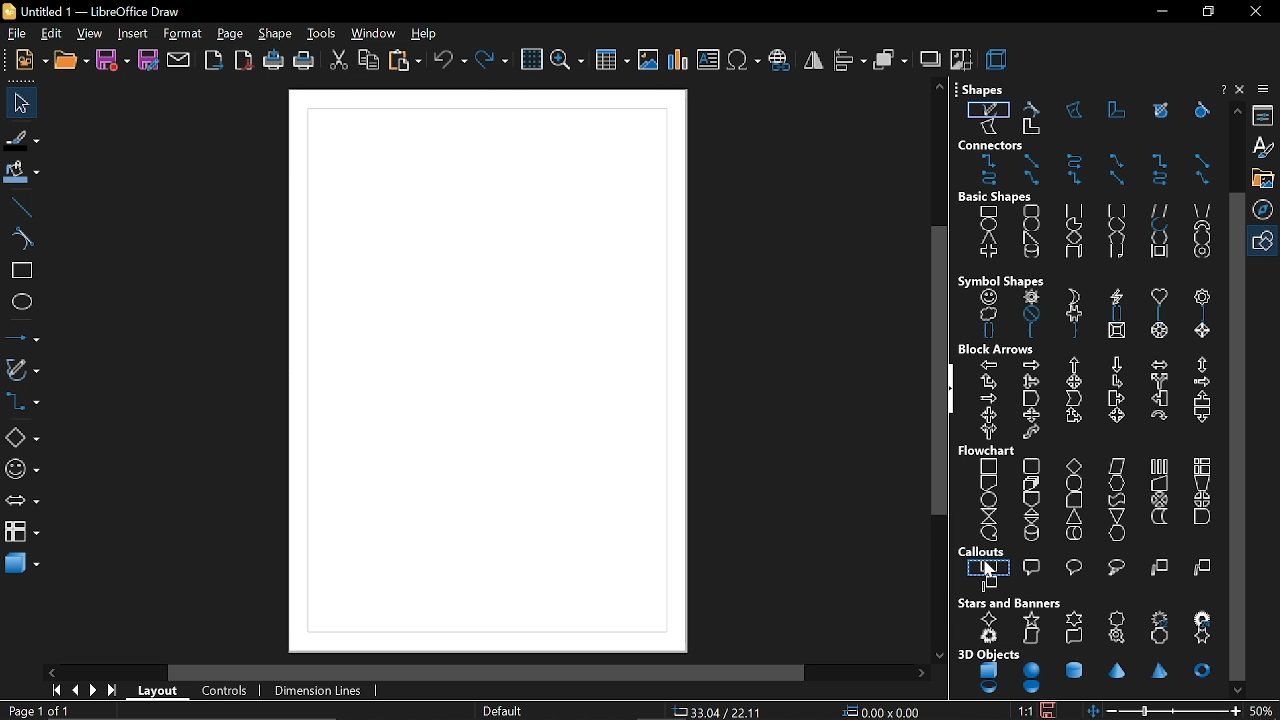 This screenshot has height=720, width=1280. What do you see at coordinates (1072, 483) in the screenshot?
I see `terminator` at bounding box center [1072, 483].